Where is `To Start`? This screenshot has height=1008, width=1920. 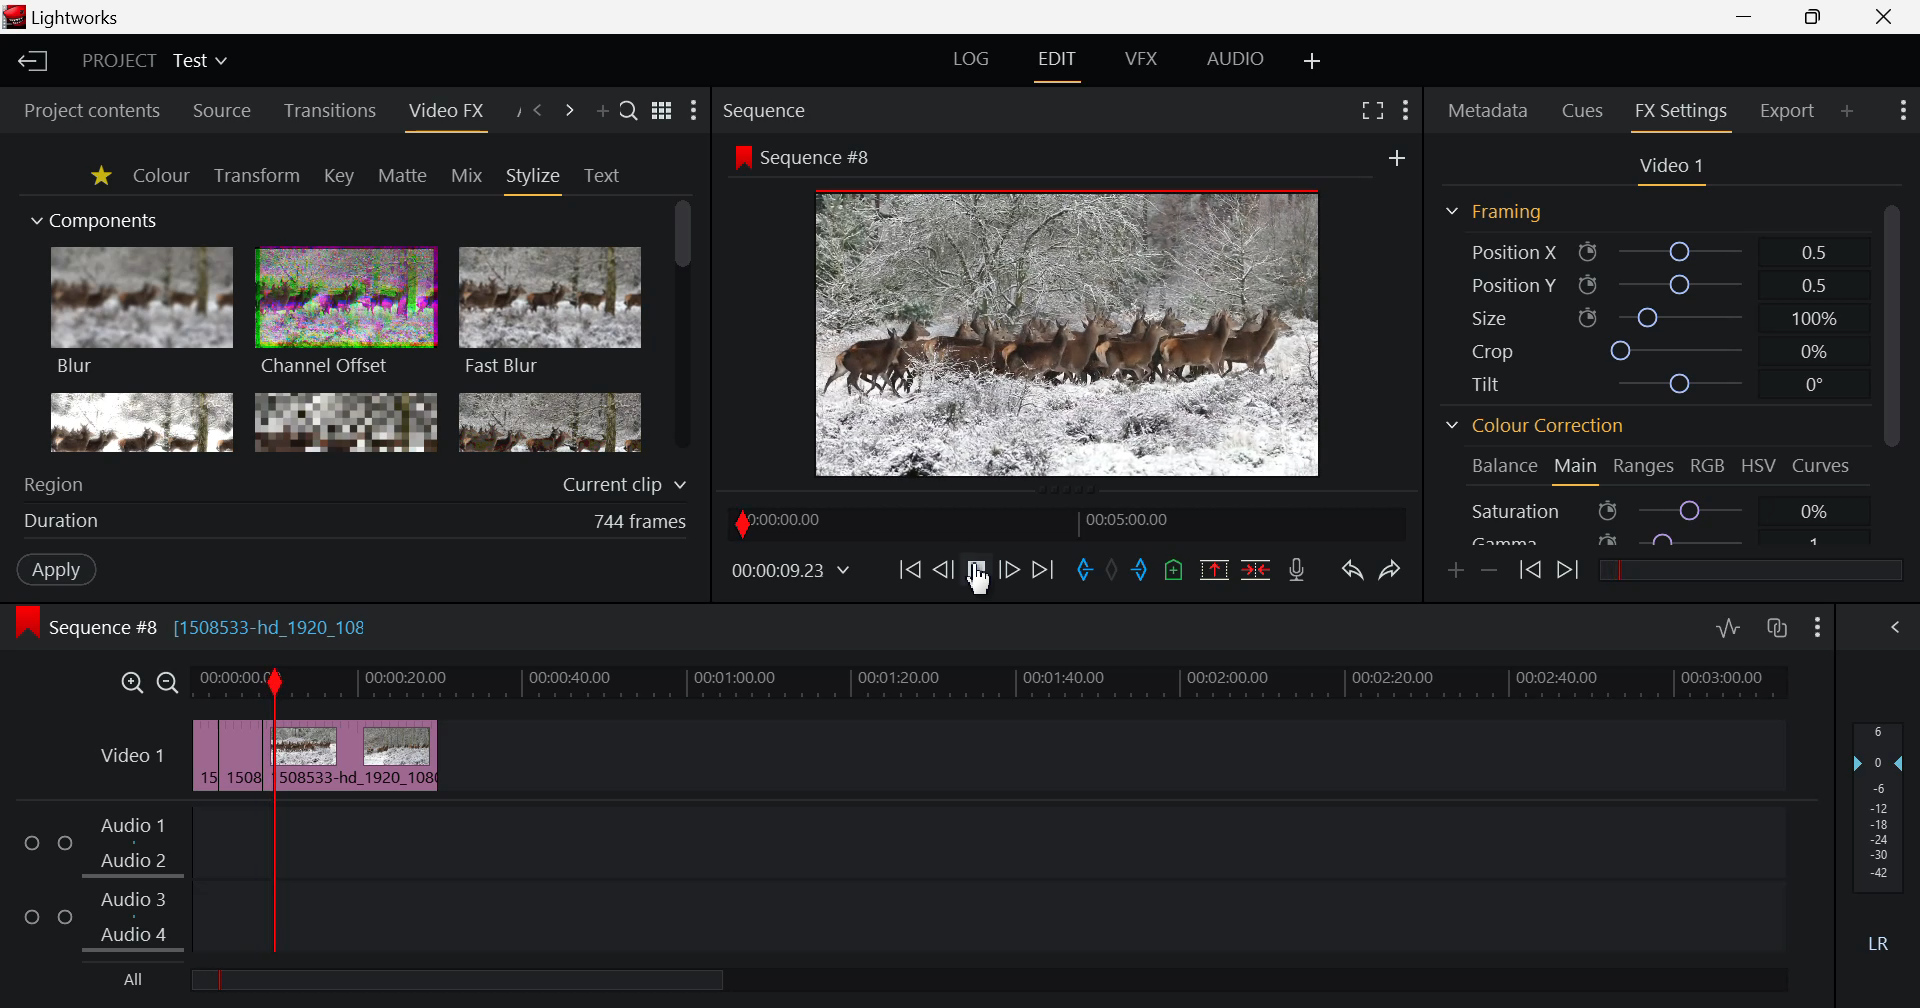
To Start is located at coordinates (910, 570).